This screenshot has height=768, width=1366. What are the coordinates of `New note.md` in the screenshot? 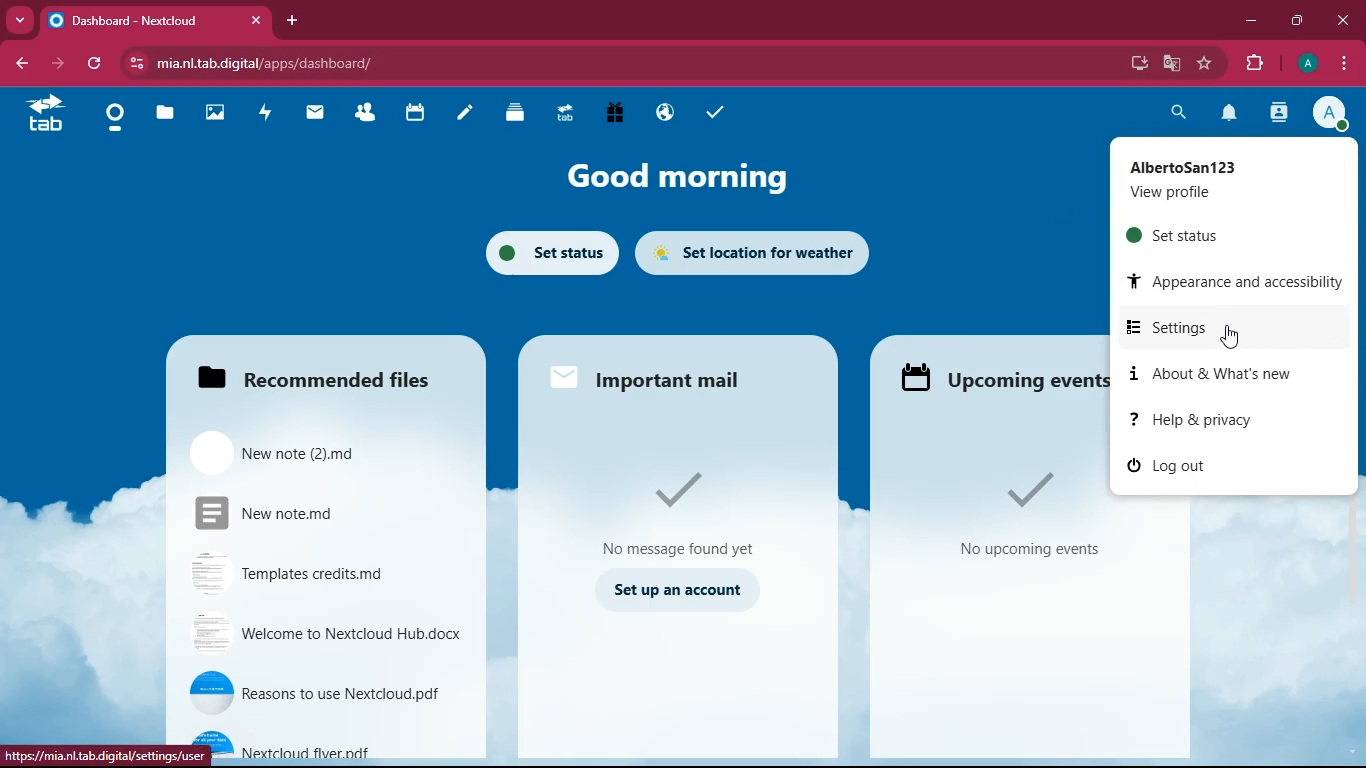 It's located at (330, 516).